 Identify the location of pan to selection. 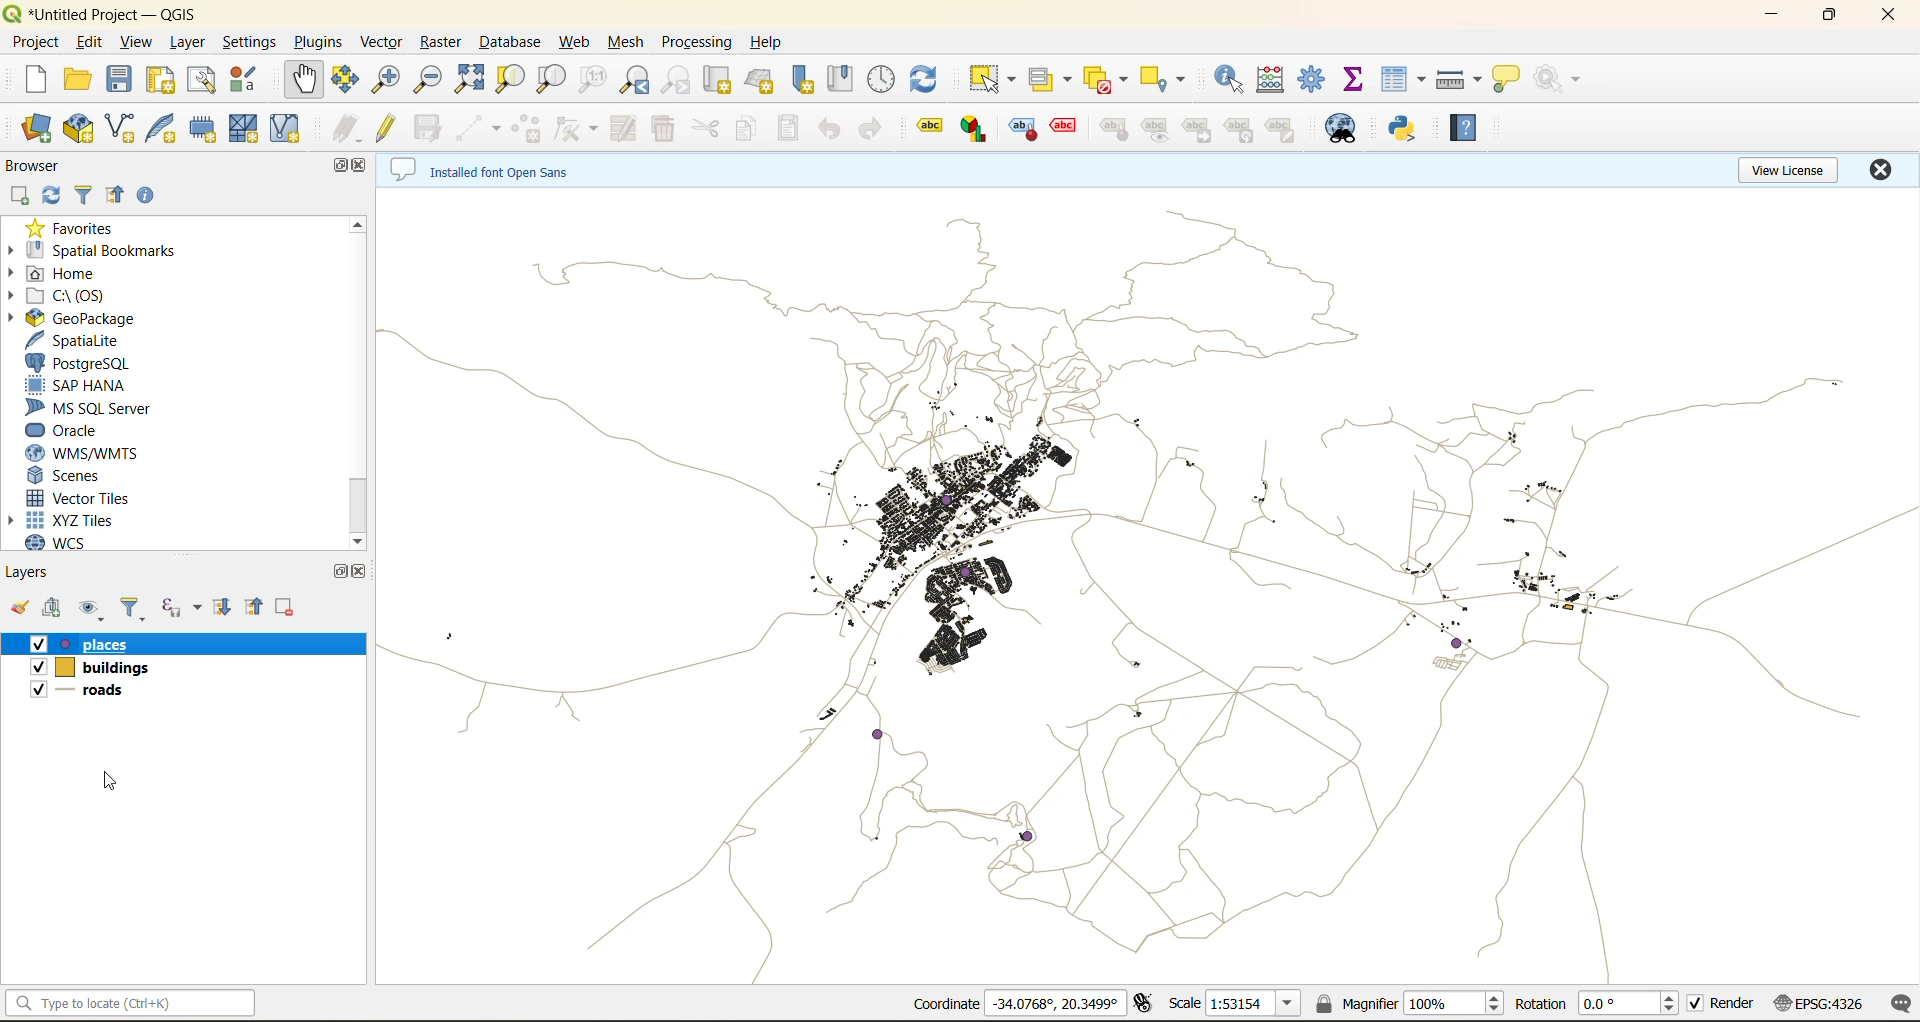
(345, 81).